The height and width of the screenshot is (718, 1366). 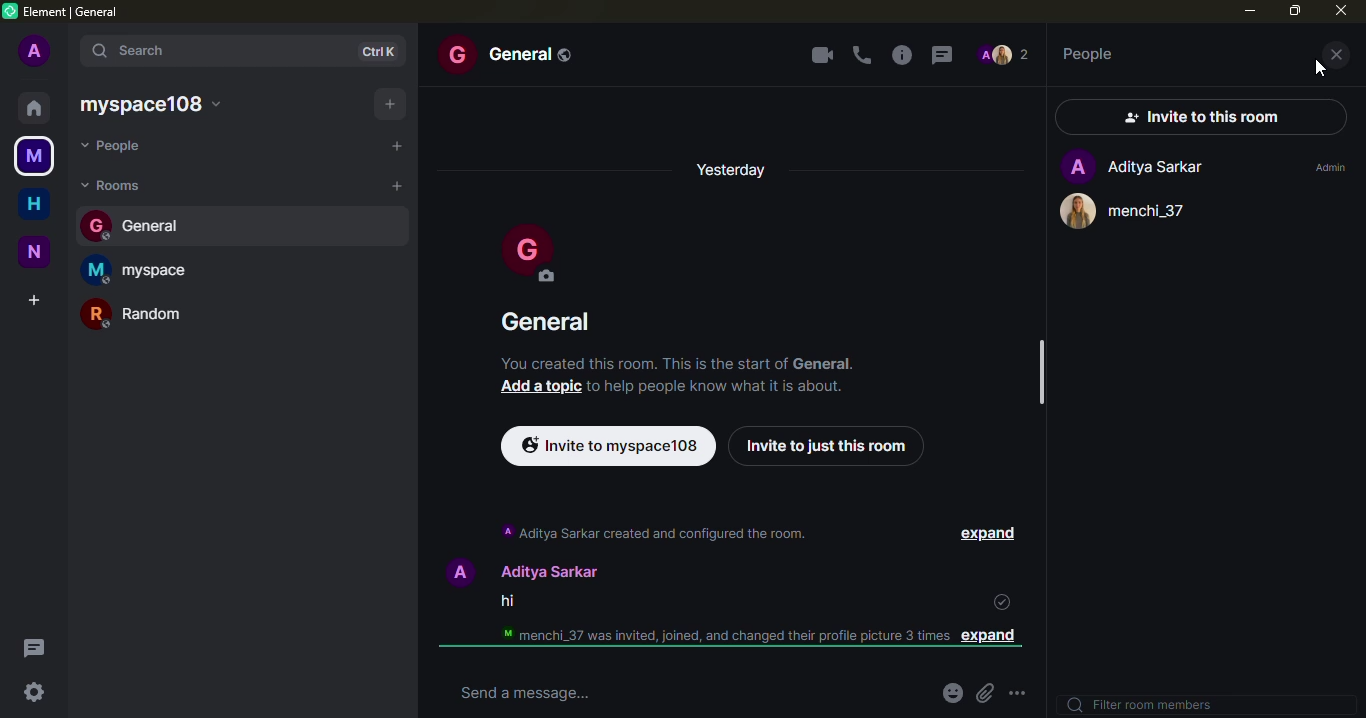 I want to click on menchi_37 was invited, joined, and changed their profile picture 3 times, so click(x=713, y=636).